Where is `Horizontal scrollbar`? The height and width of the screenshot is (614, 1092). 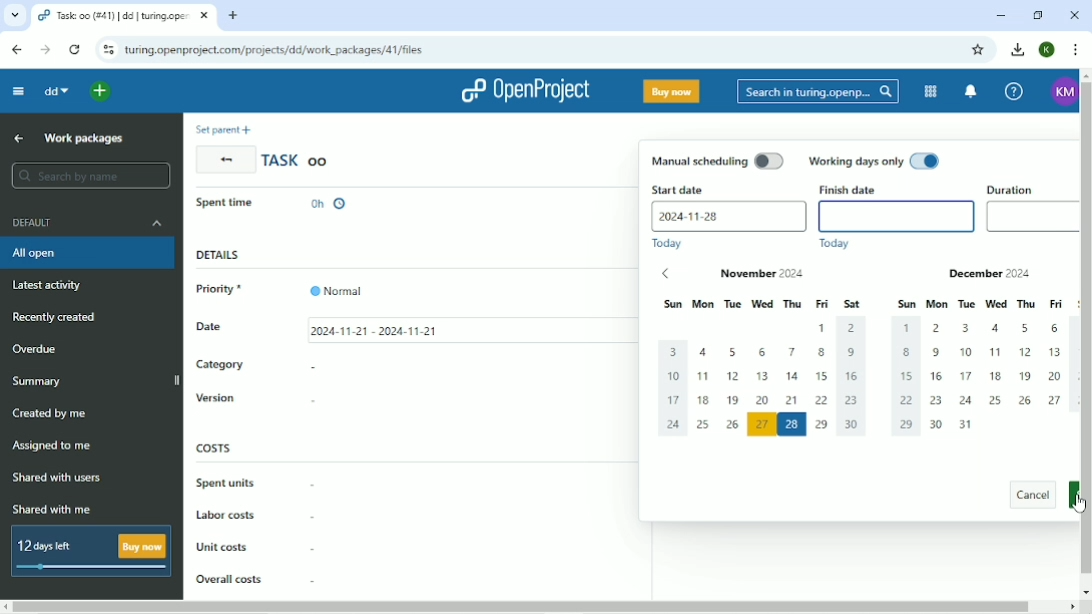
Horizontal scrollbar is located at coordinates (527, 607).